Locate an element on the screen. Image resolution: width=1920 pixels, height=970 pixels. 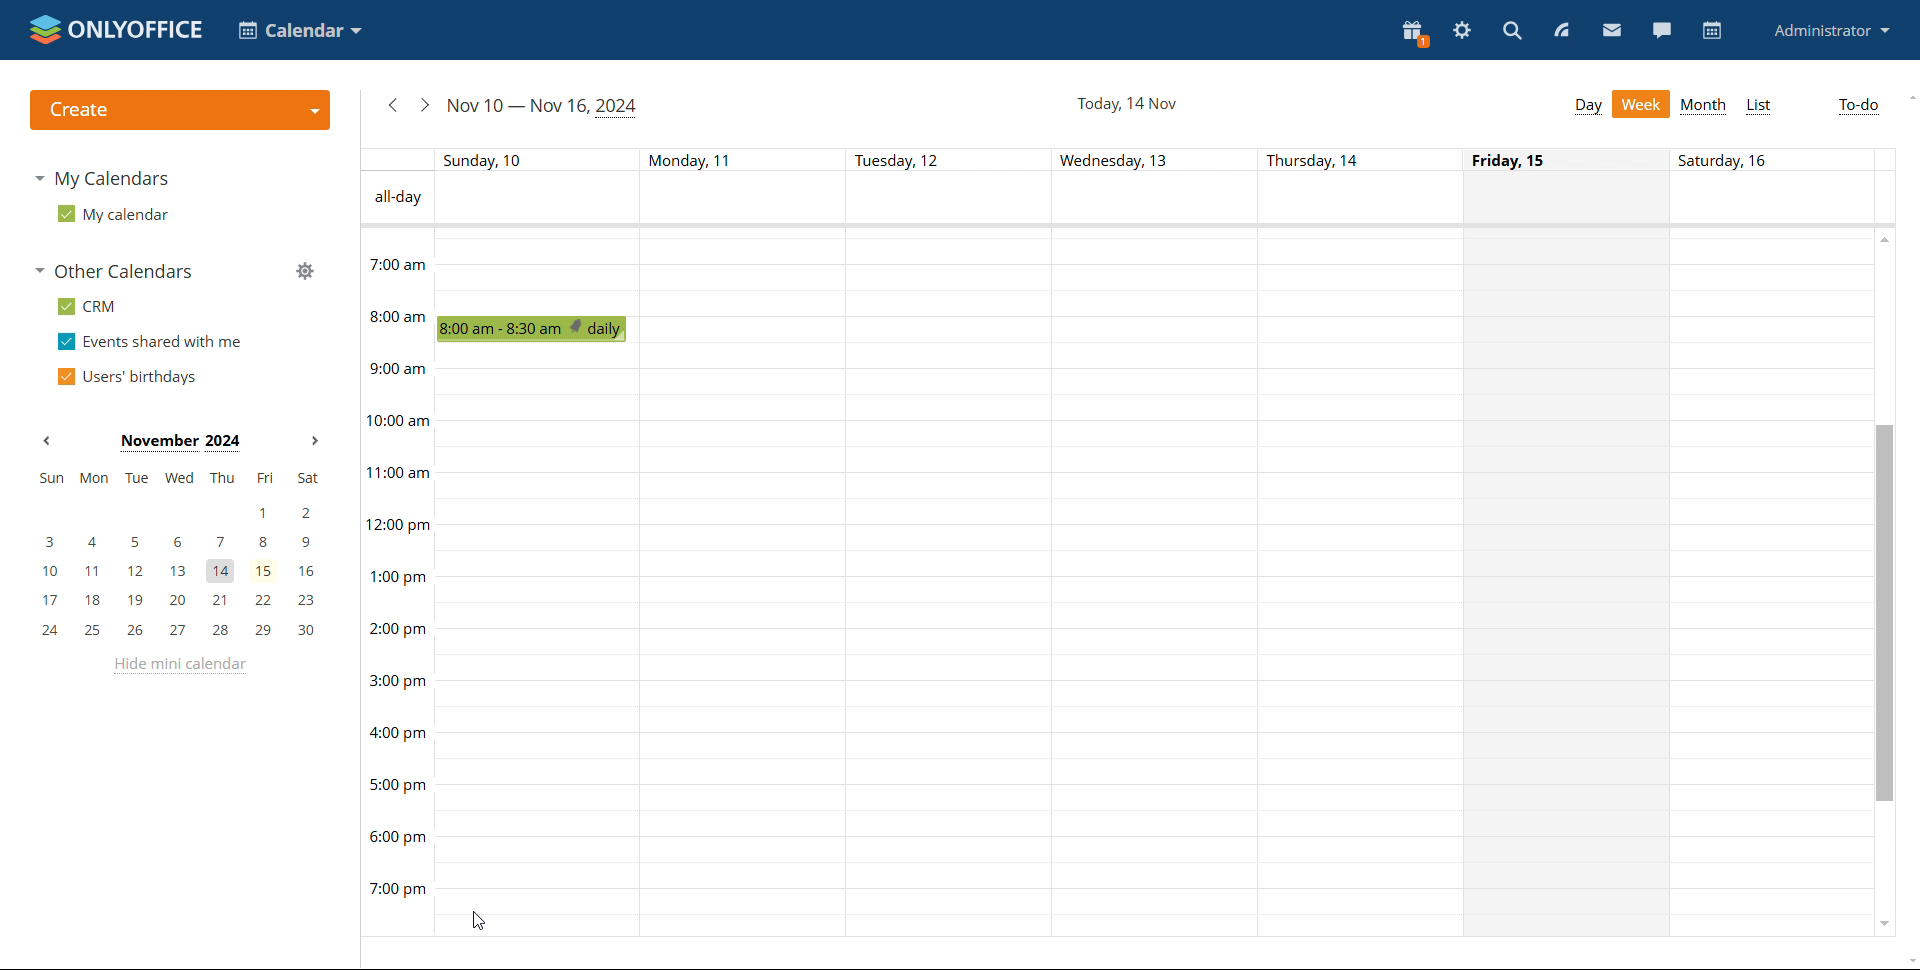
time of the day is located at coordinates (396, 564).